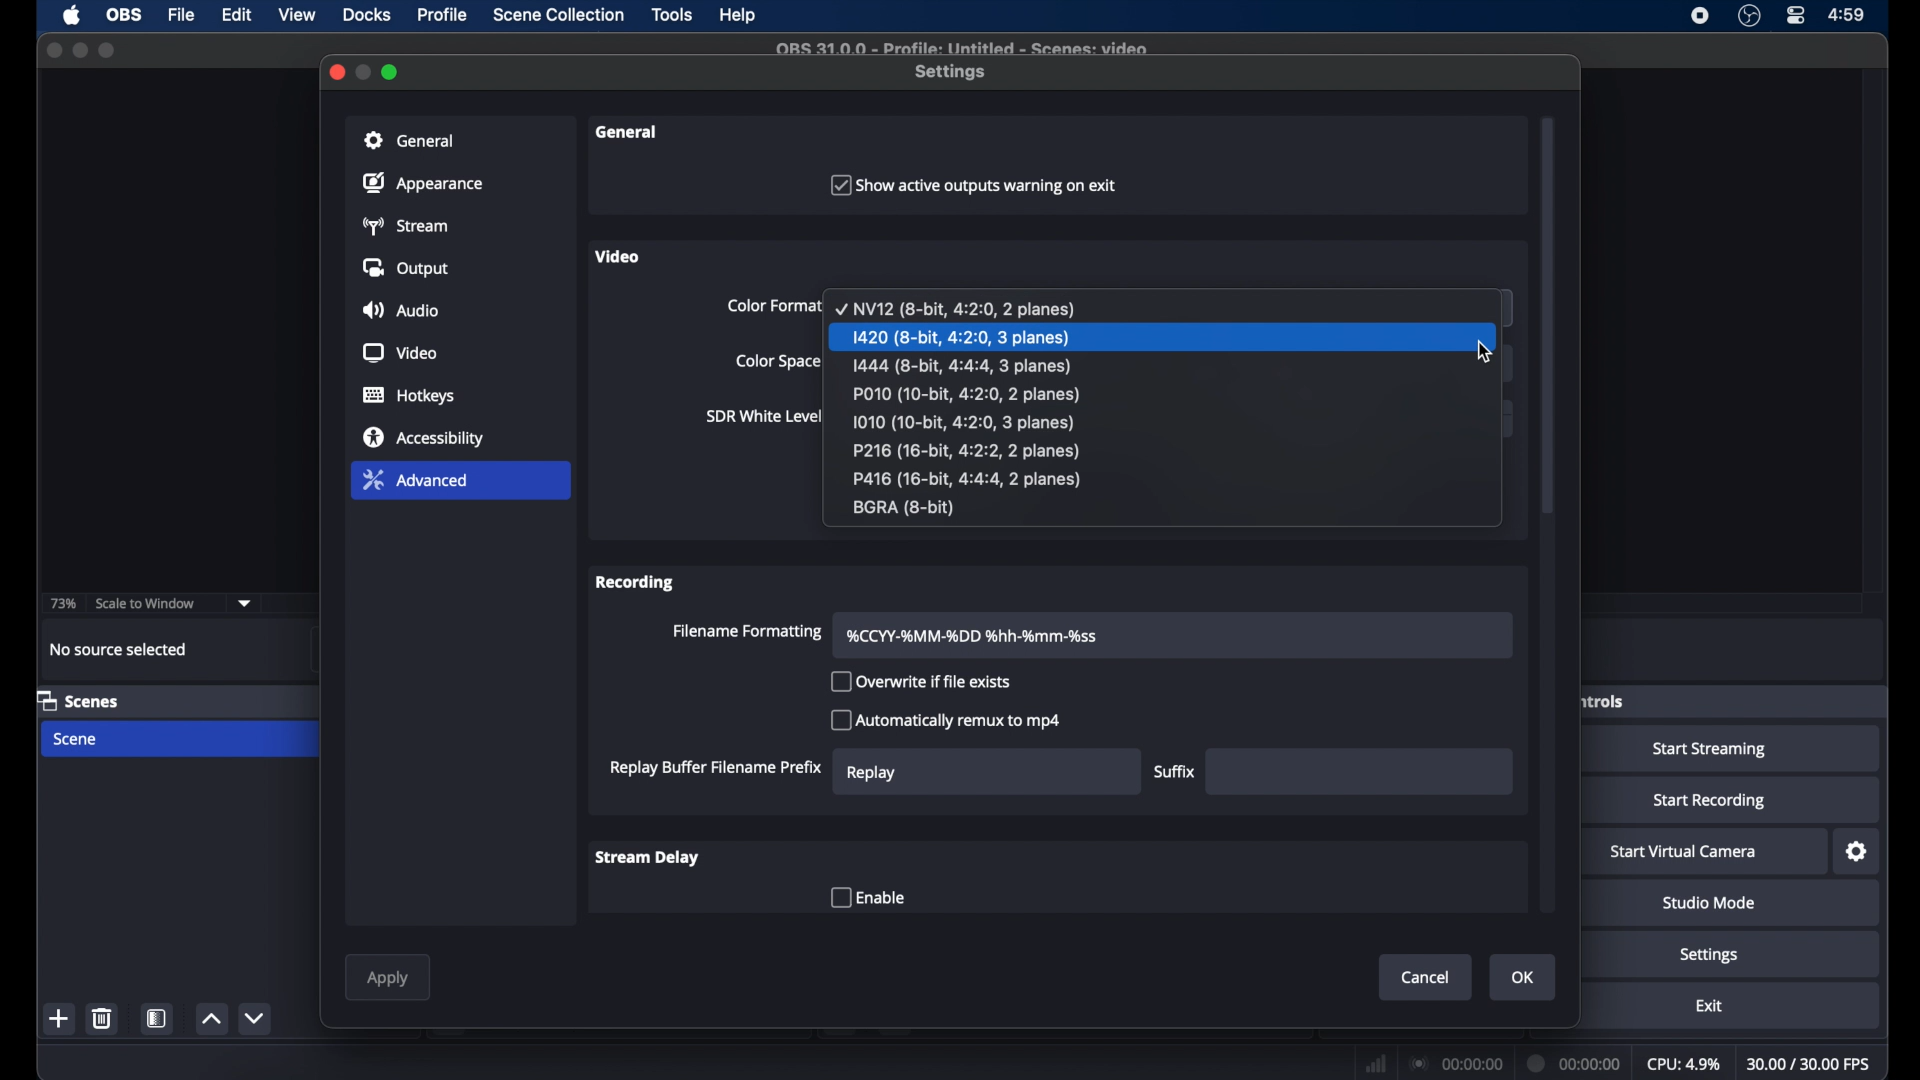 This screenshot has height=1080, width=1920. What do you see at coordinates (1685, 851) in the screenshot?
I see `start virtual camera` at bounding box center [1685, 851].